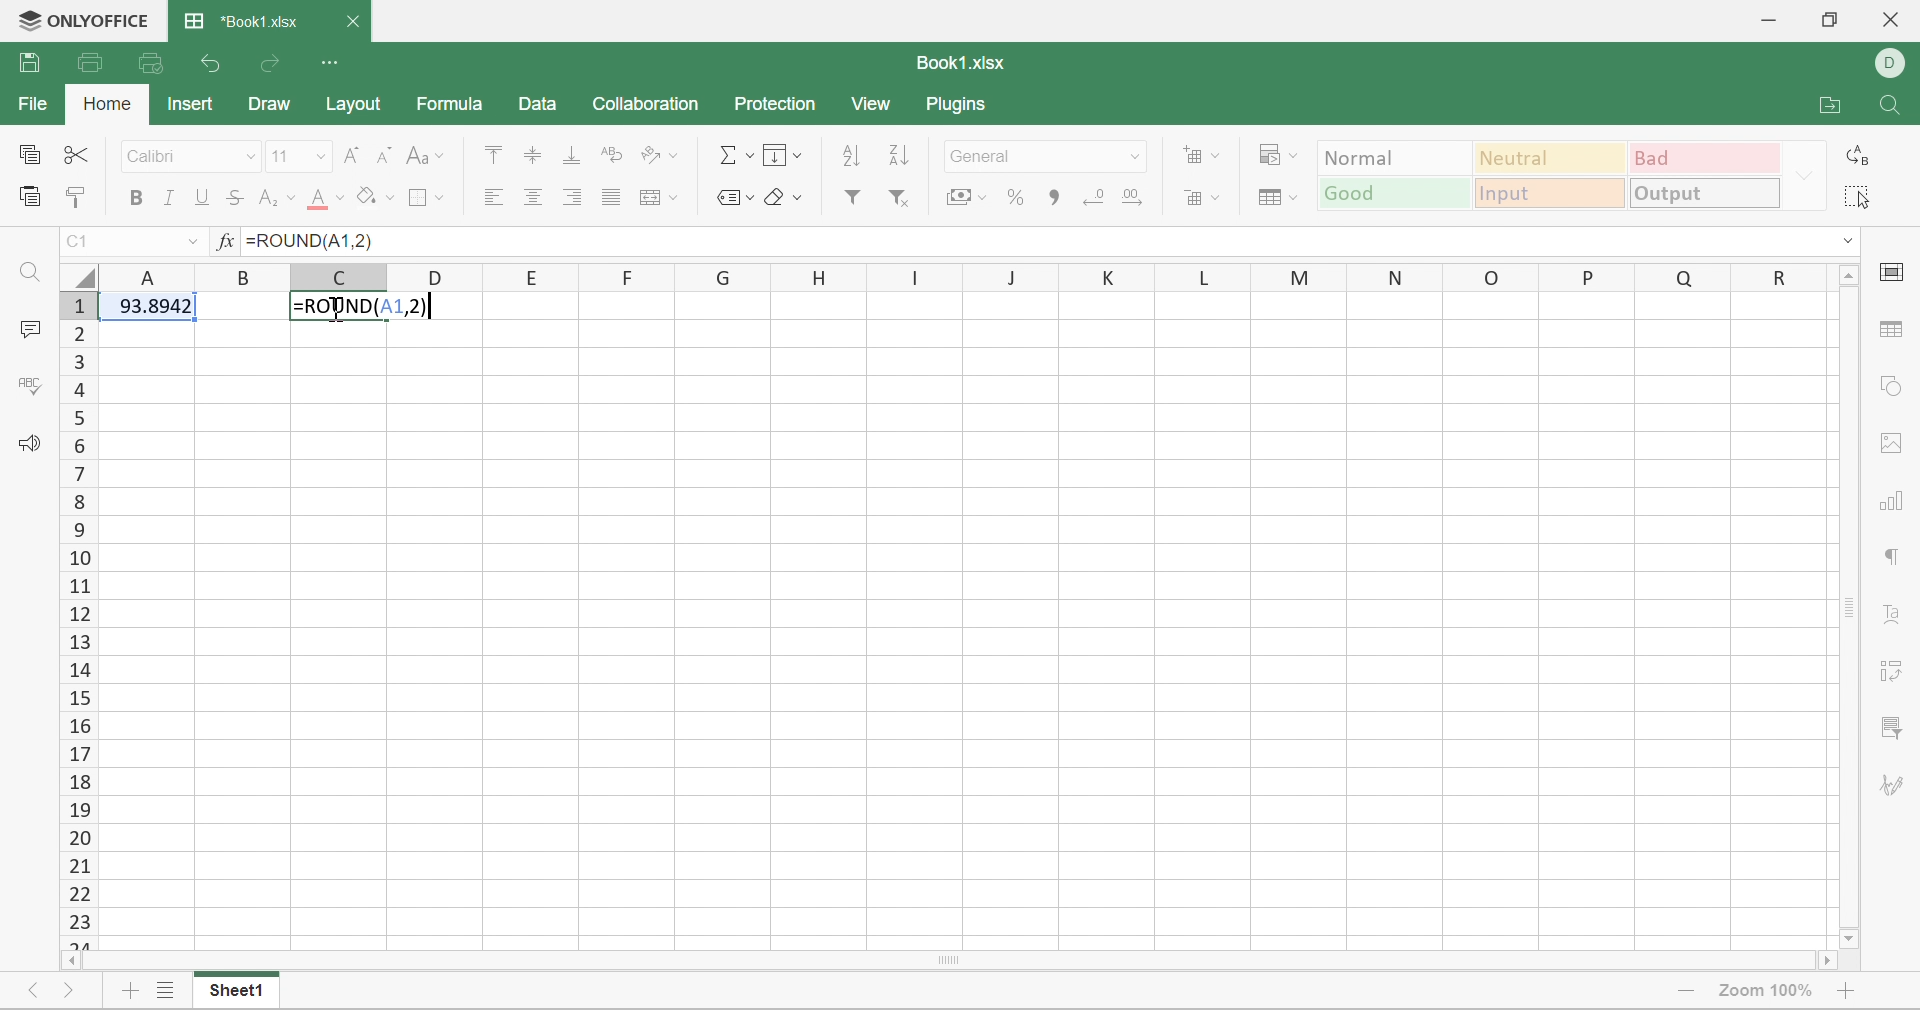 The image size is (1920, 1010). Describe the element at coordinates (426, 195) in the screenshot. I see `Borders` at that location.